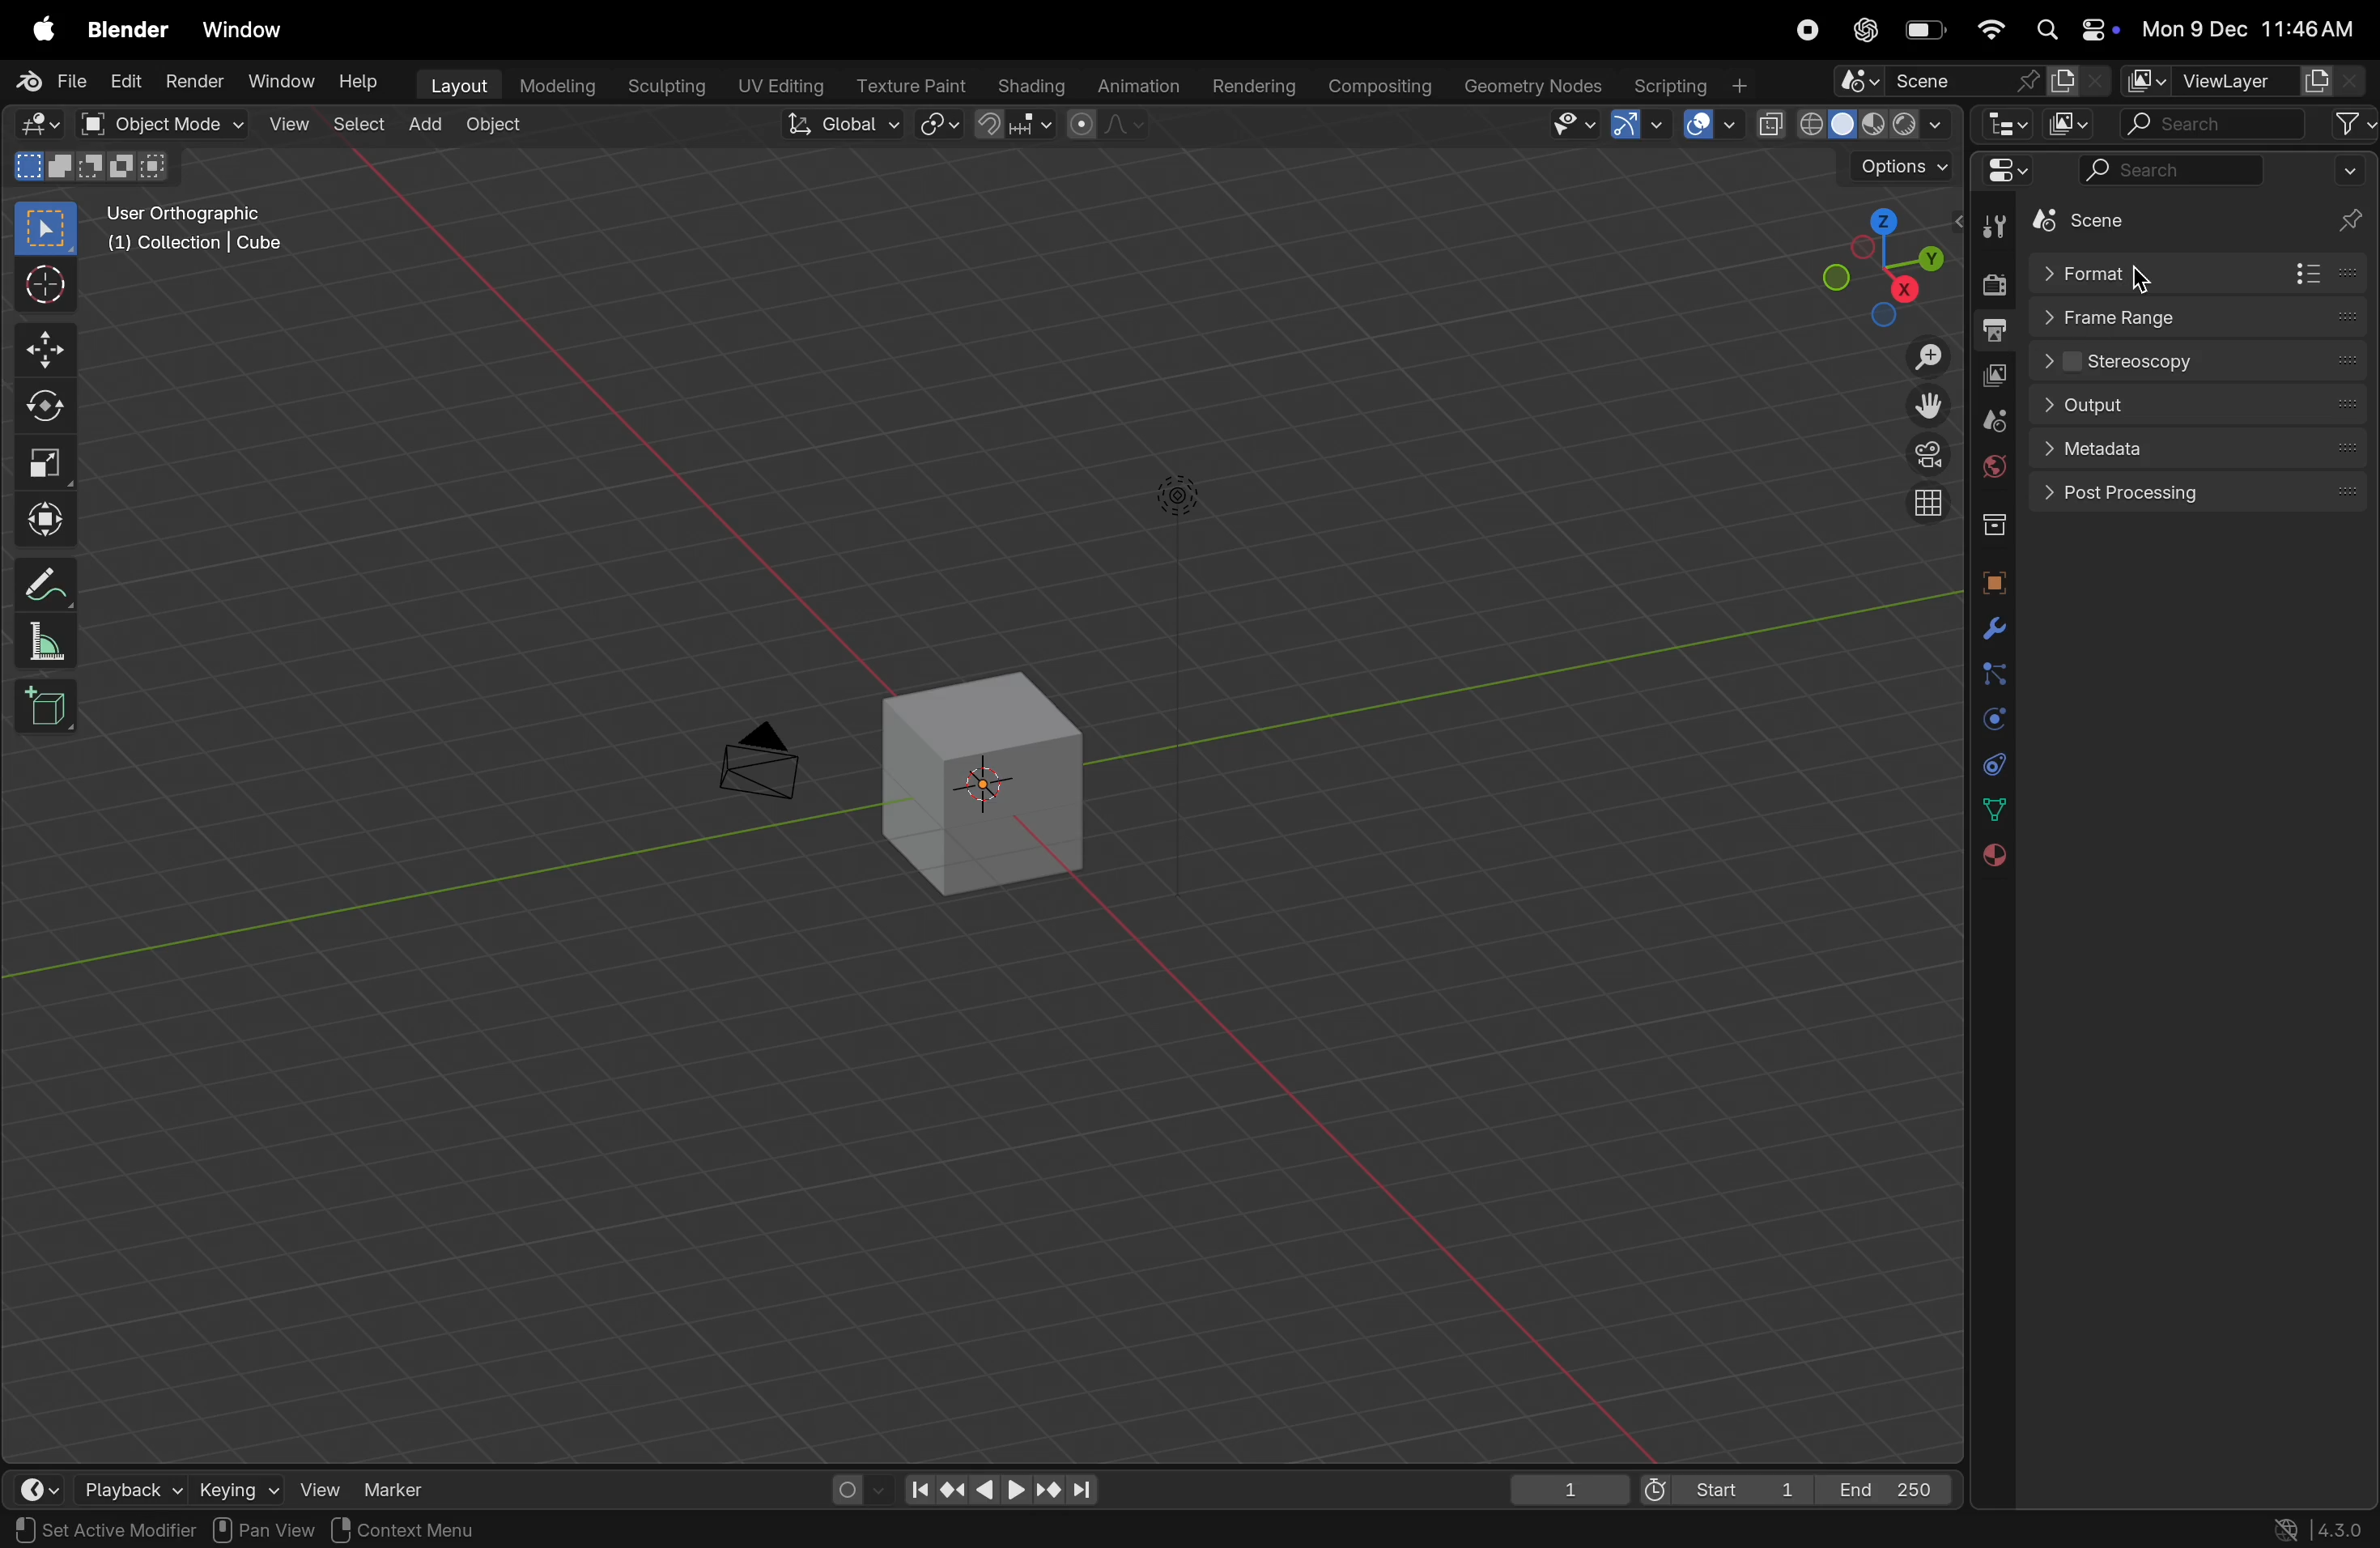 The height and width of the screenshot is (1548, 2380). Describe the element at coordinates (2147, 272) in the screenshot. I see `cursor` at that location.